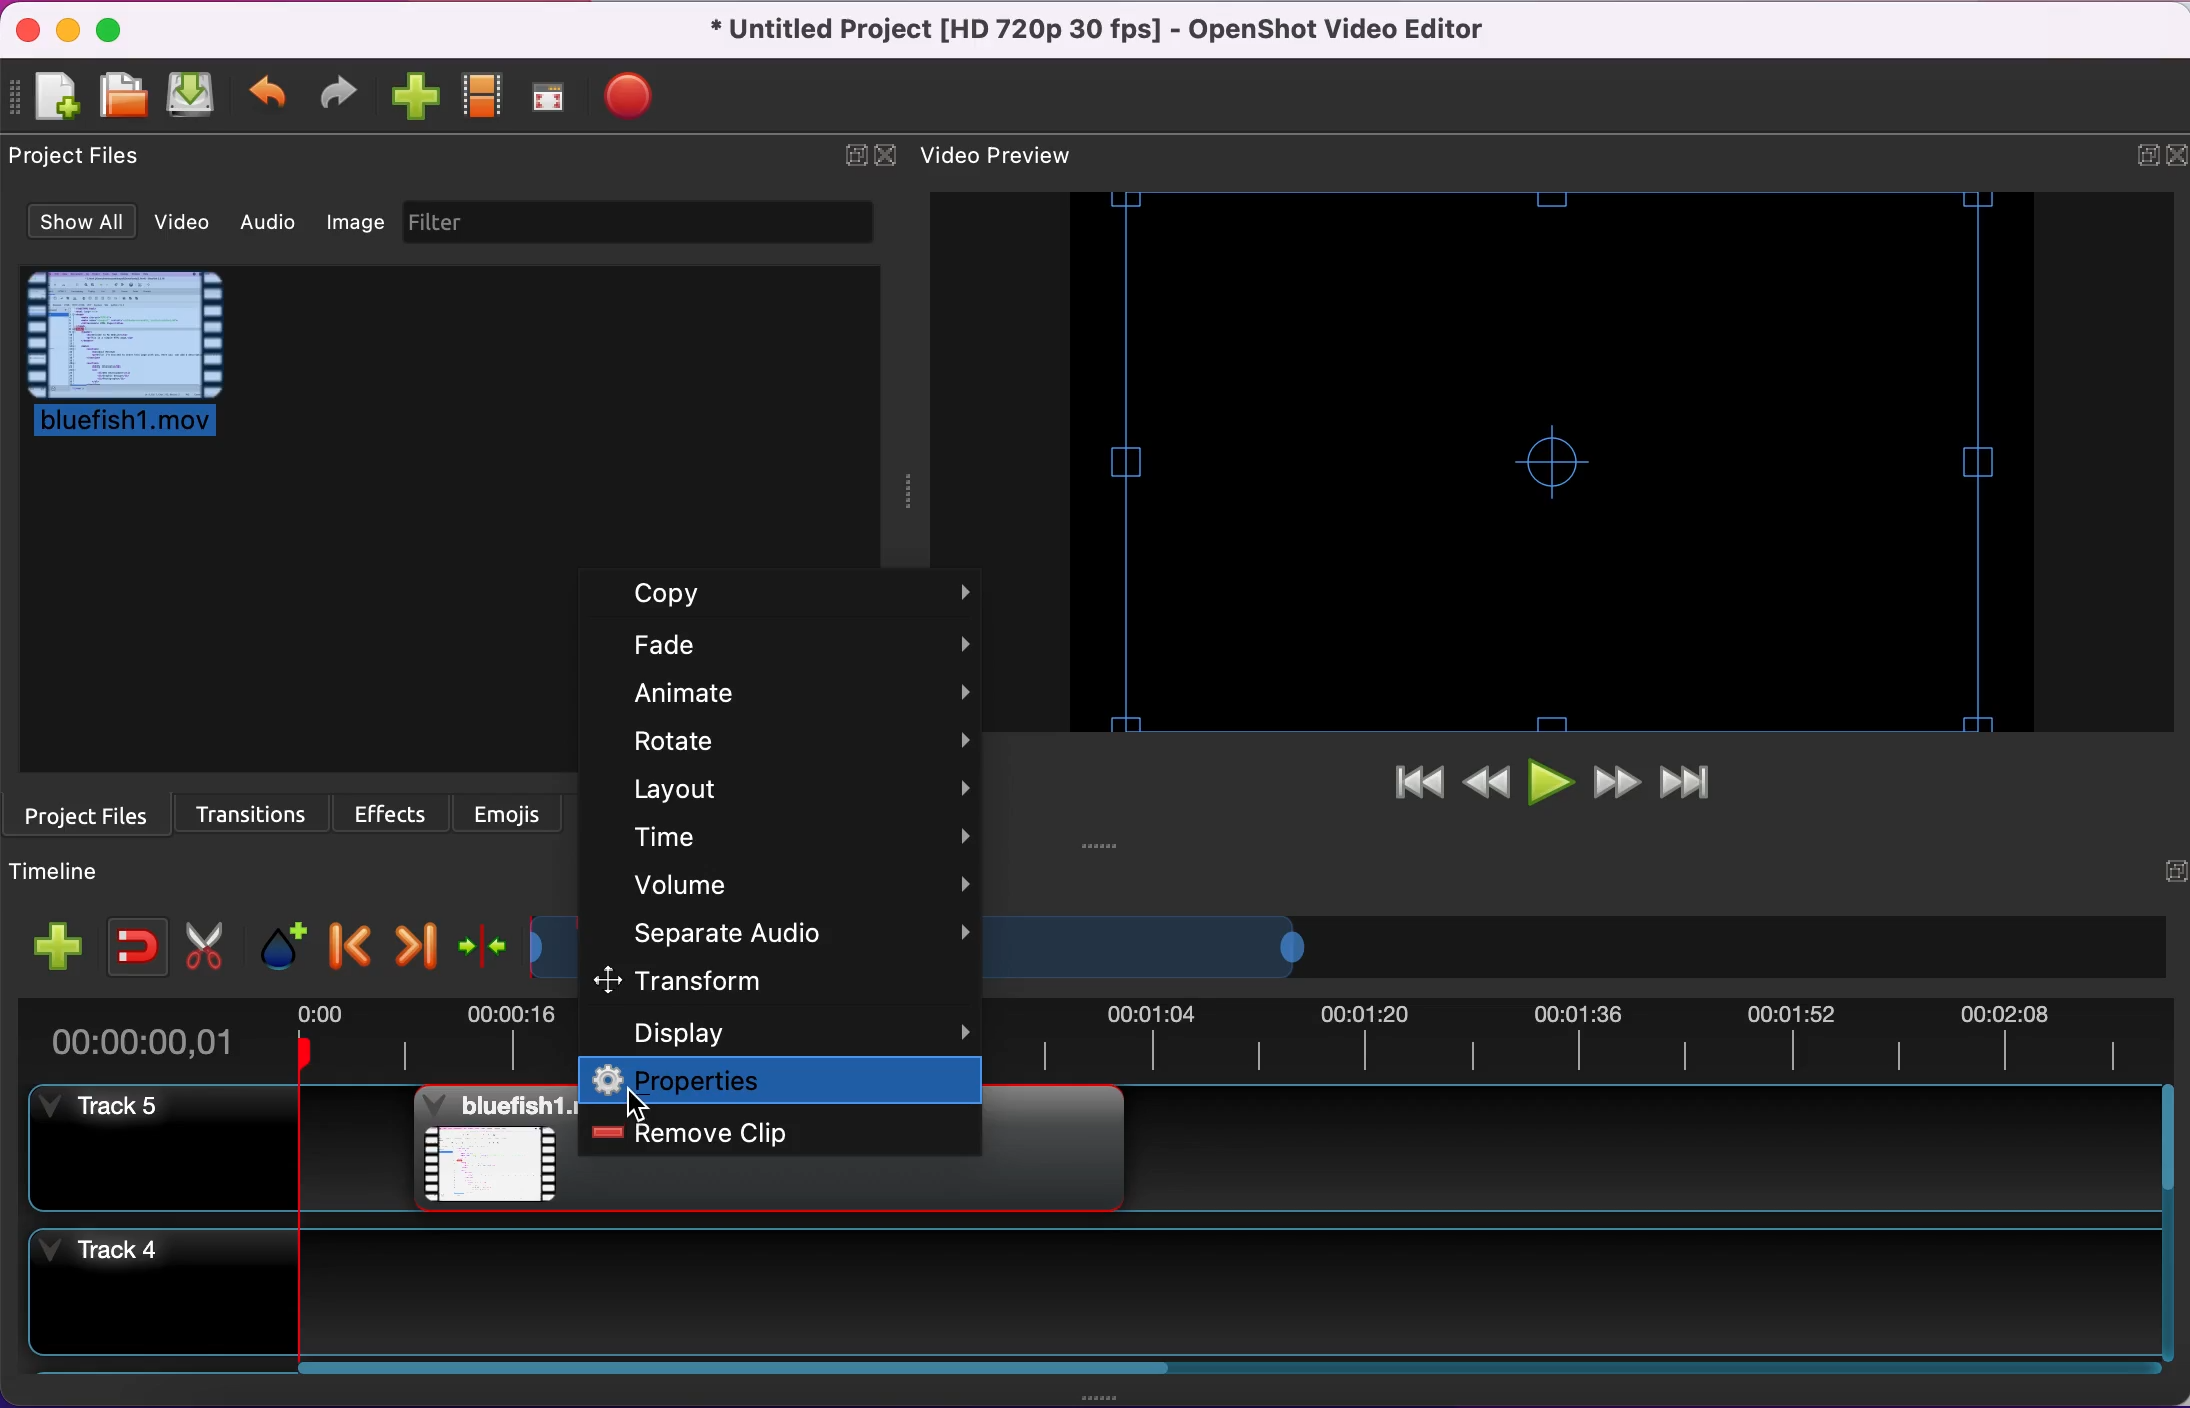 This screenshot has height=1408, width=2190. What do you see at coordinates (389, 815) in the screenshot?
I see `effects` at bounding box center [389, 815].